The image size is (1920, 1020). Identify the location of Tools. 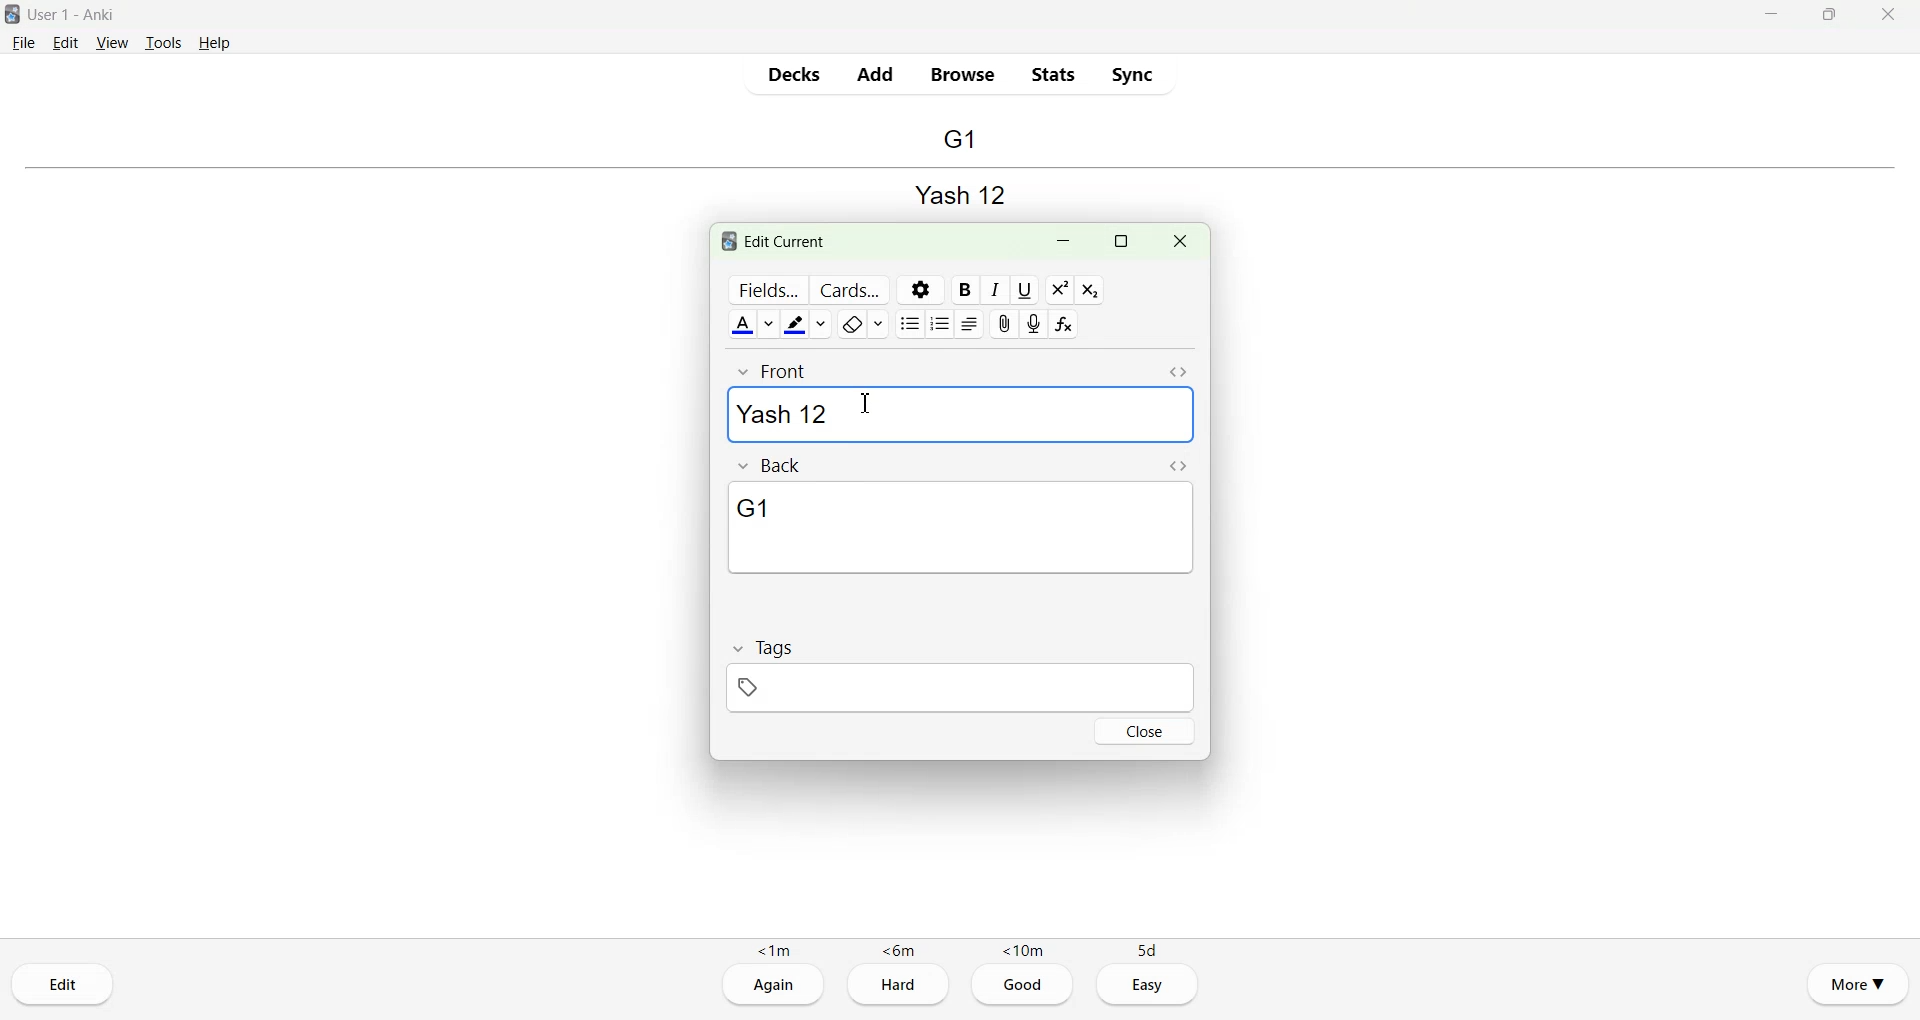
(162, 43).